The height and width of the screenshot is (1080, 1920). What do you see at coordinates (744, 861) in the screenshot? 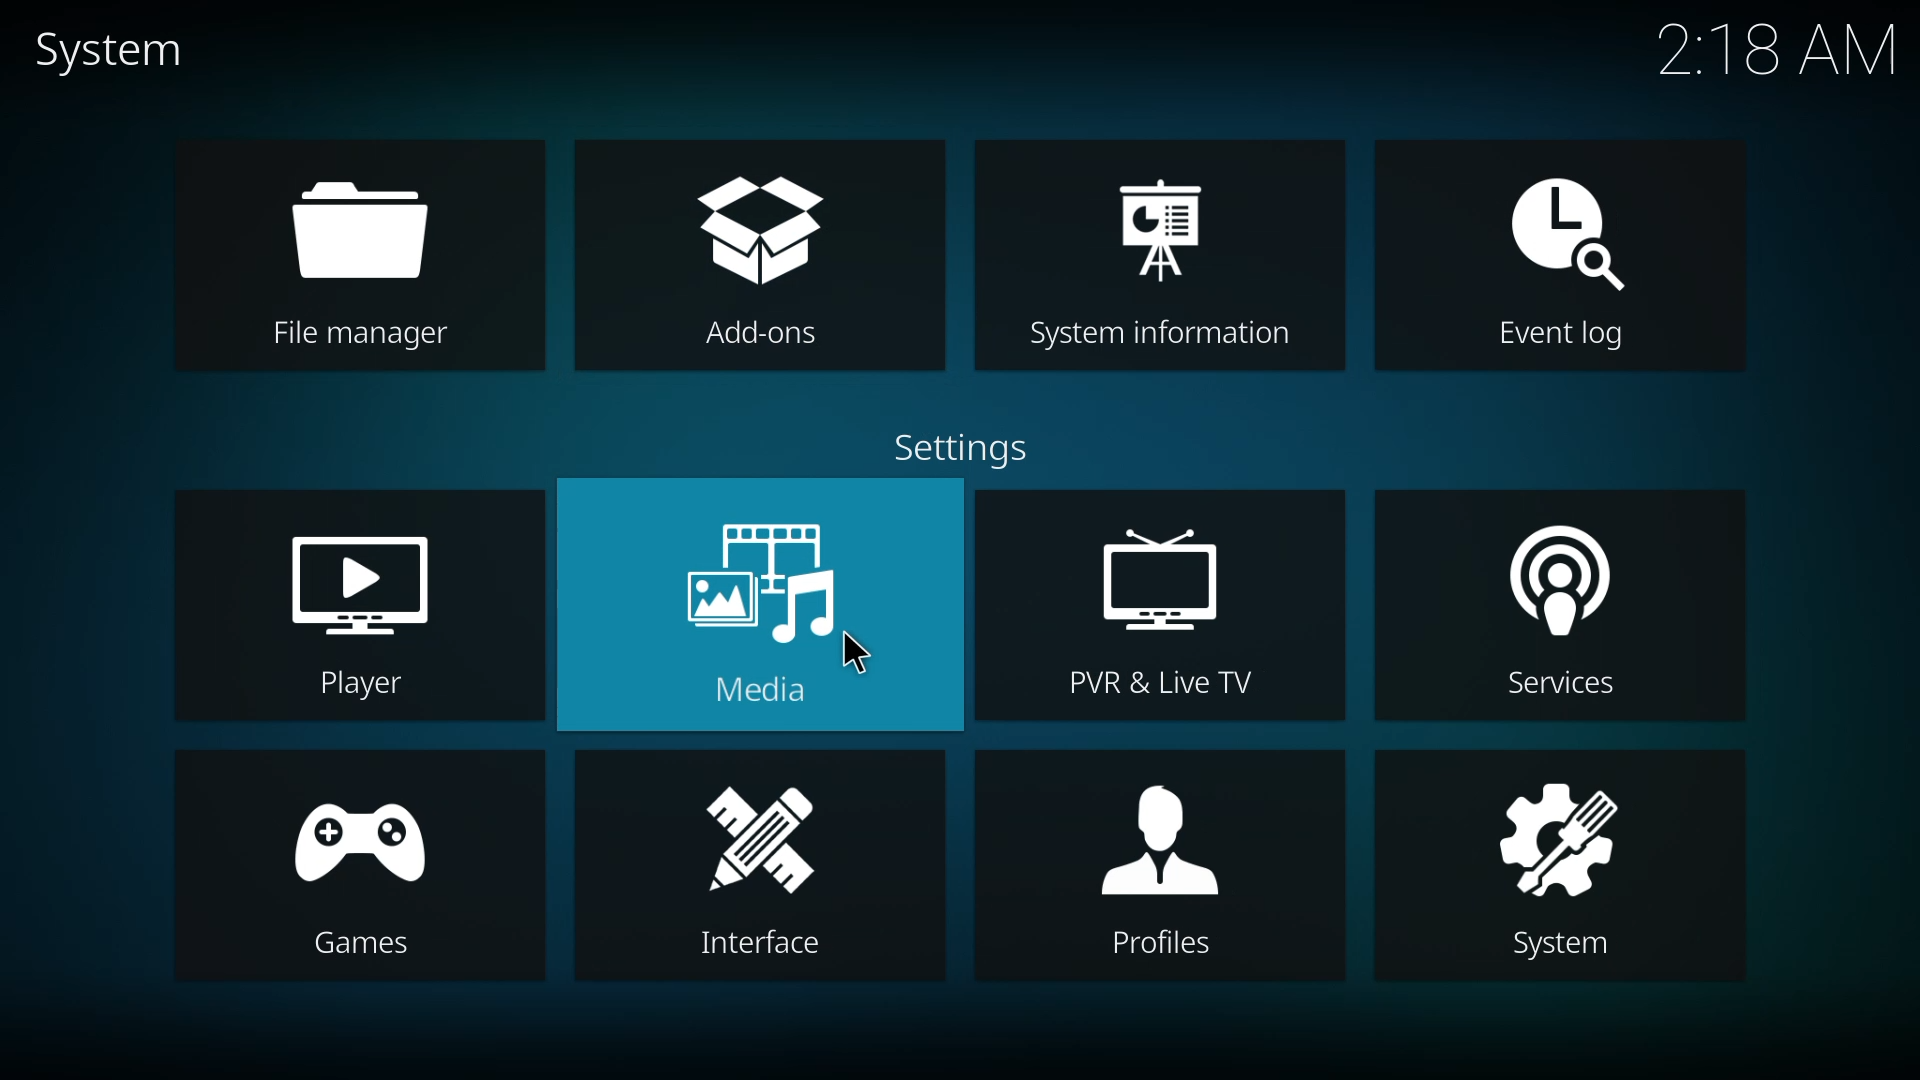
I see `interface` at bounding box center [744, 861].